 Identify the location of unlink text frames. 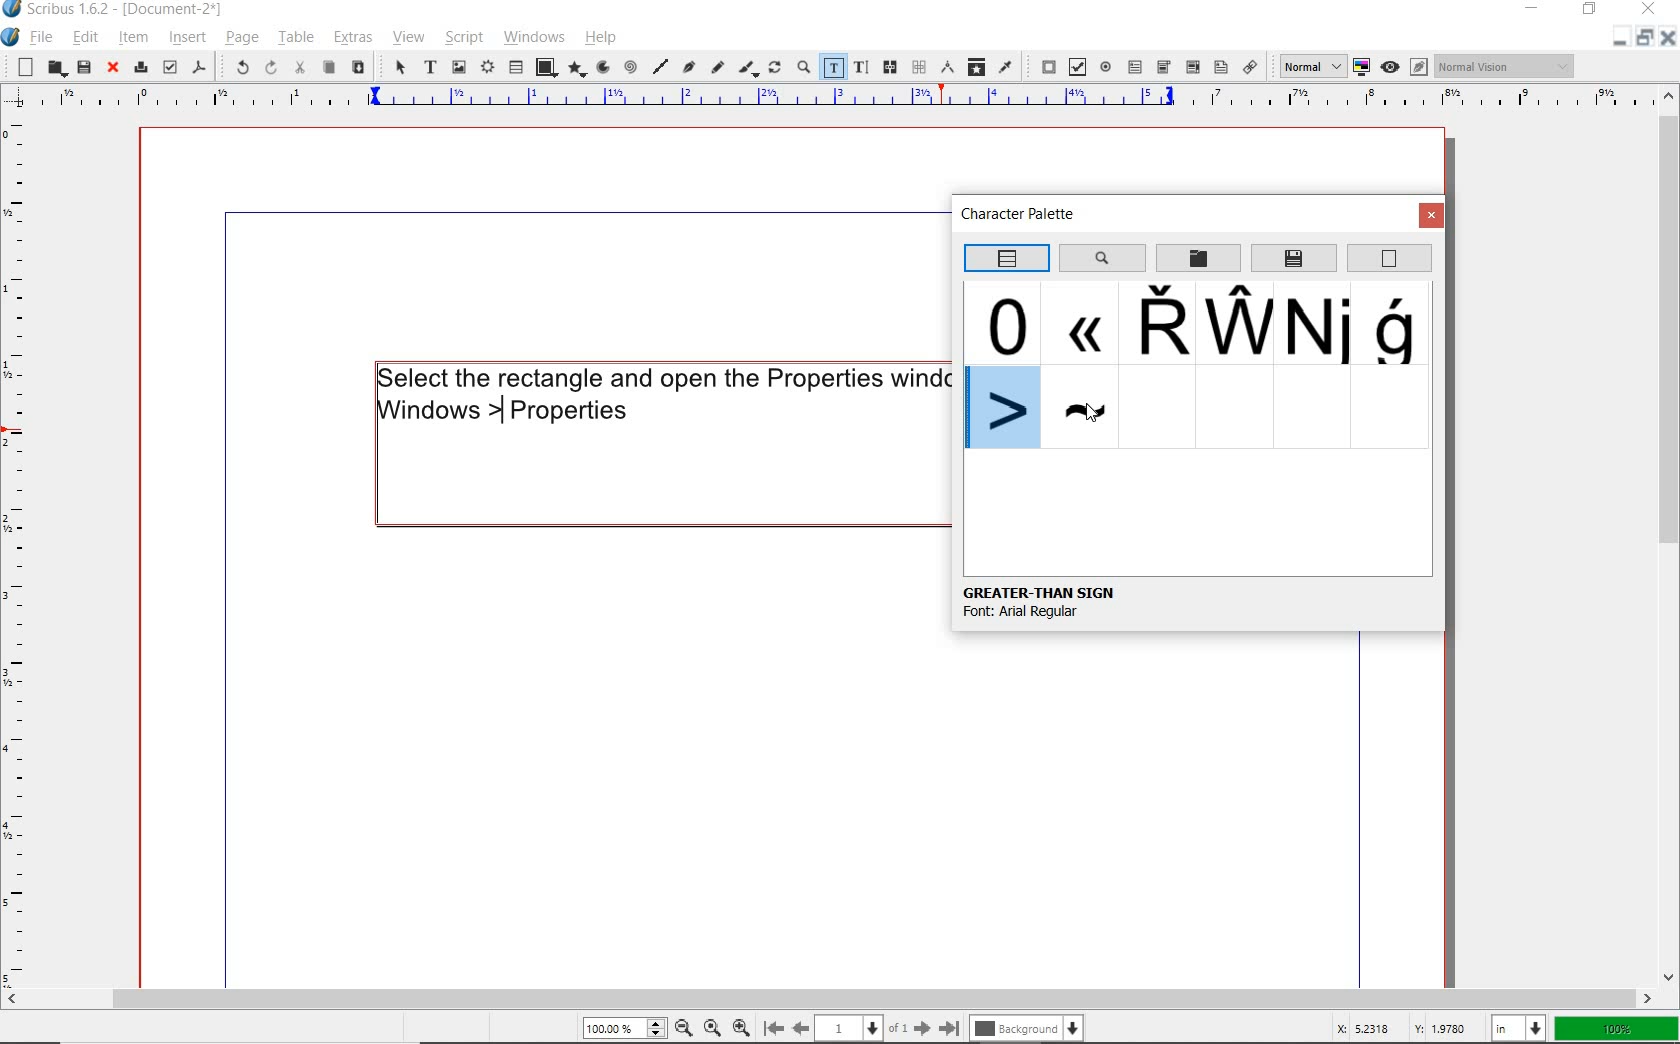
(918, 67).